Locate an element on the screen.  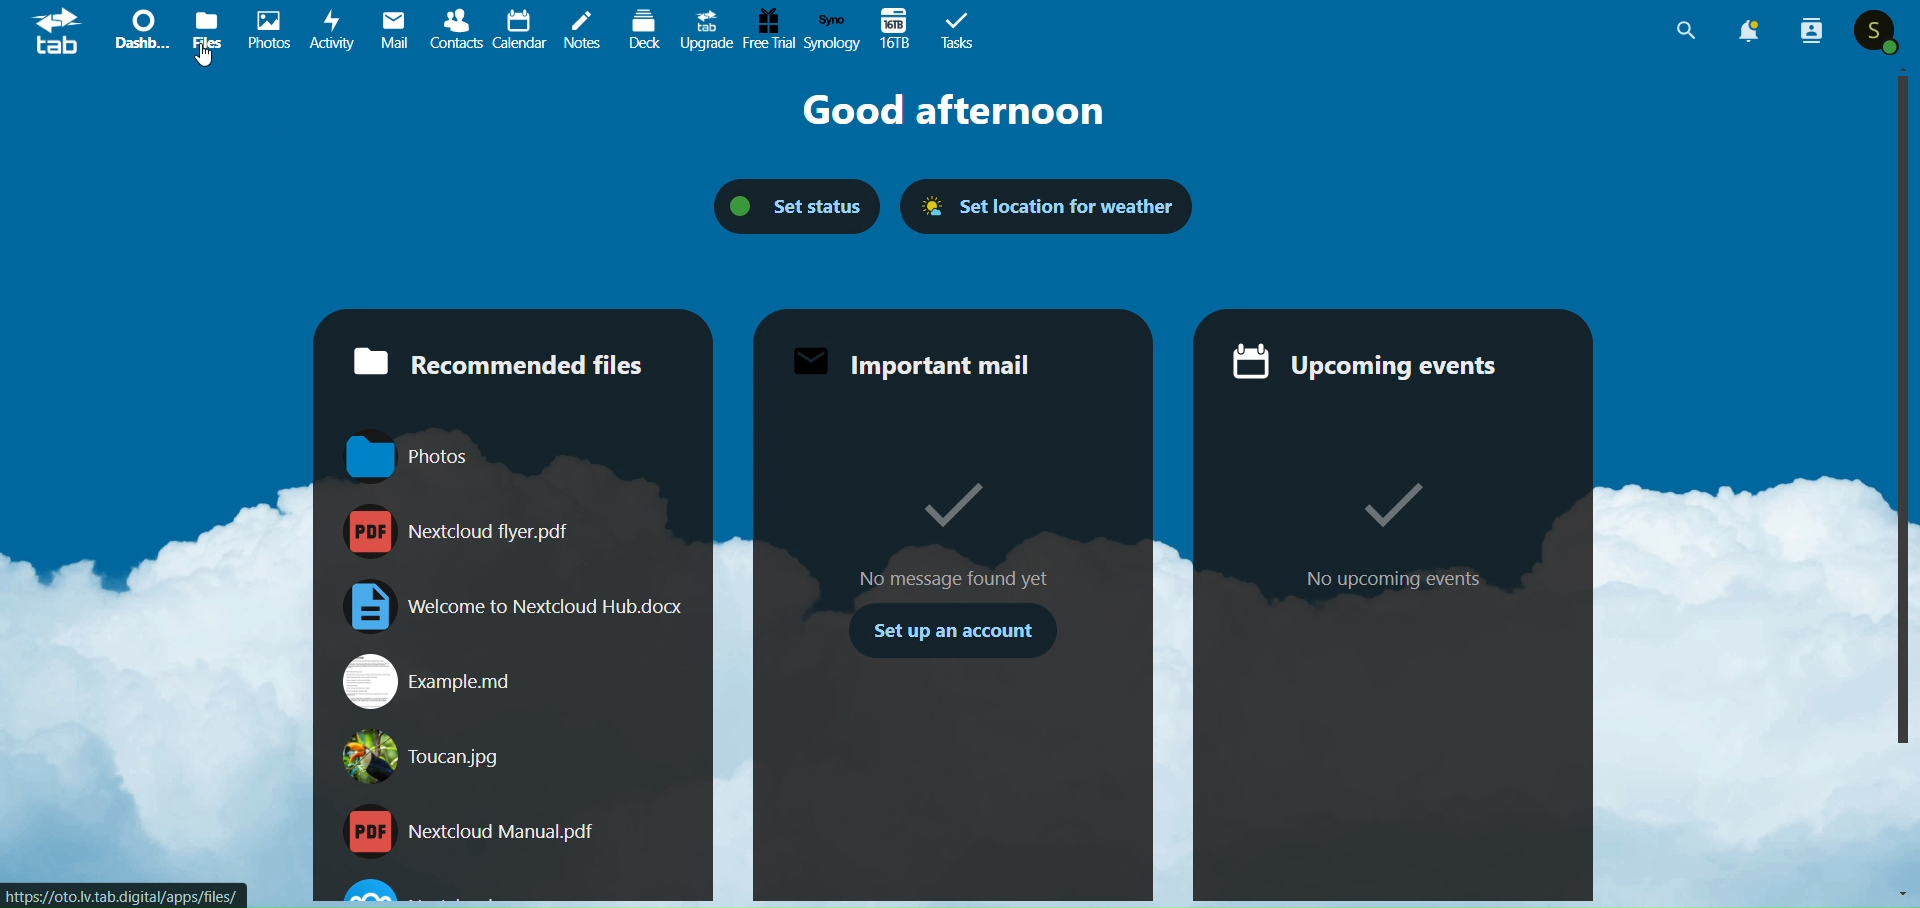
important mail is located at coordinates (942, 362).